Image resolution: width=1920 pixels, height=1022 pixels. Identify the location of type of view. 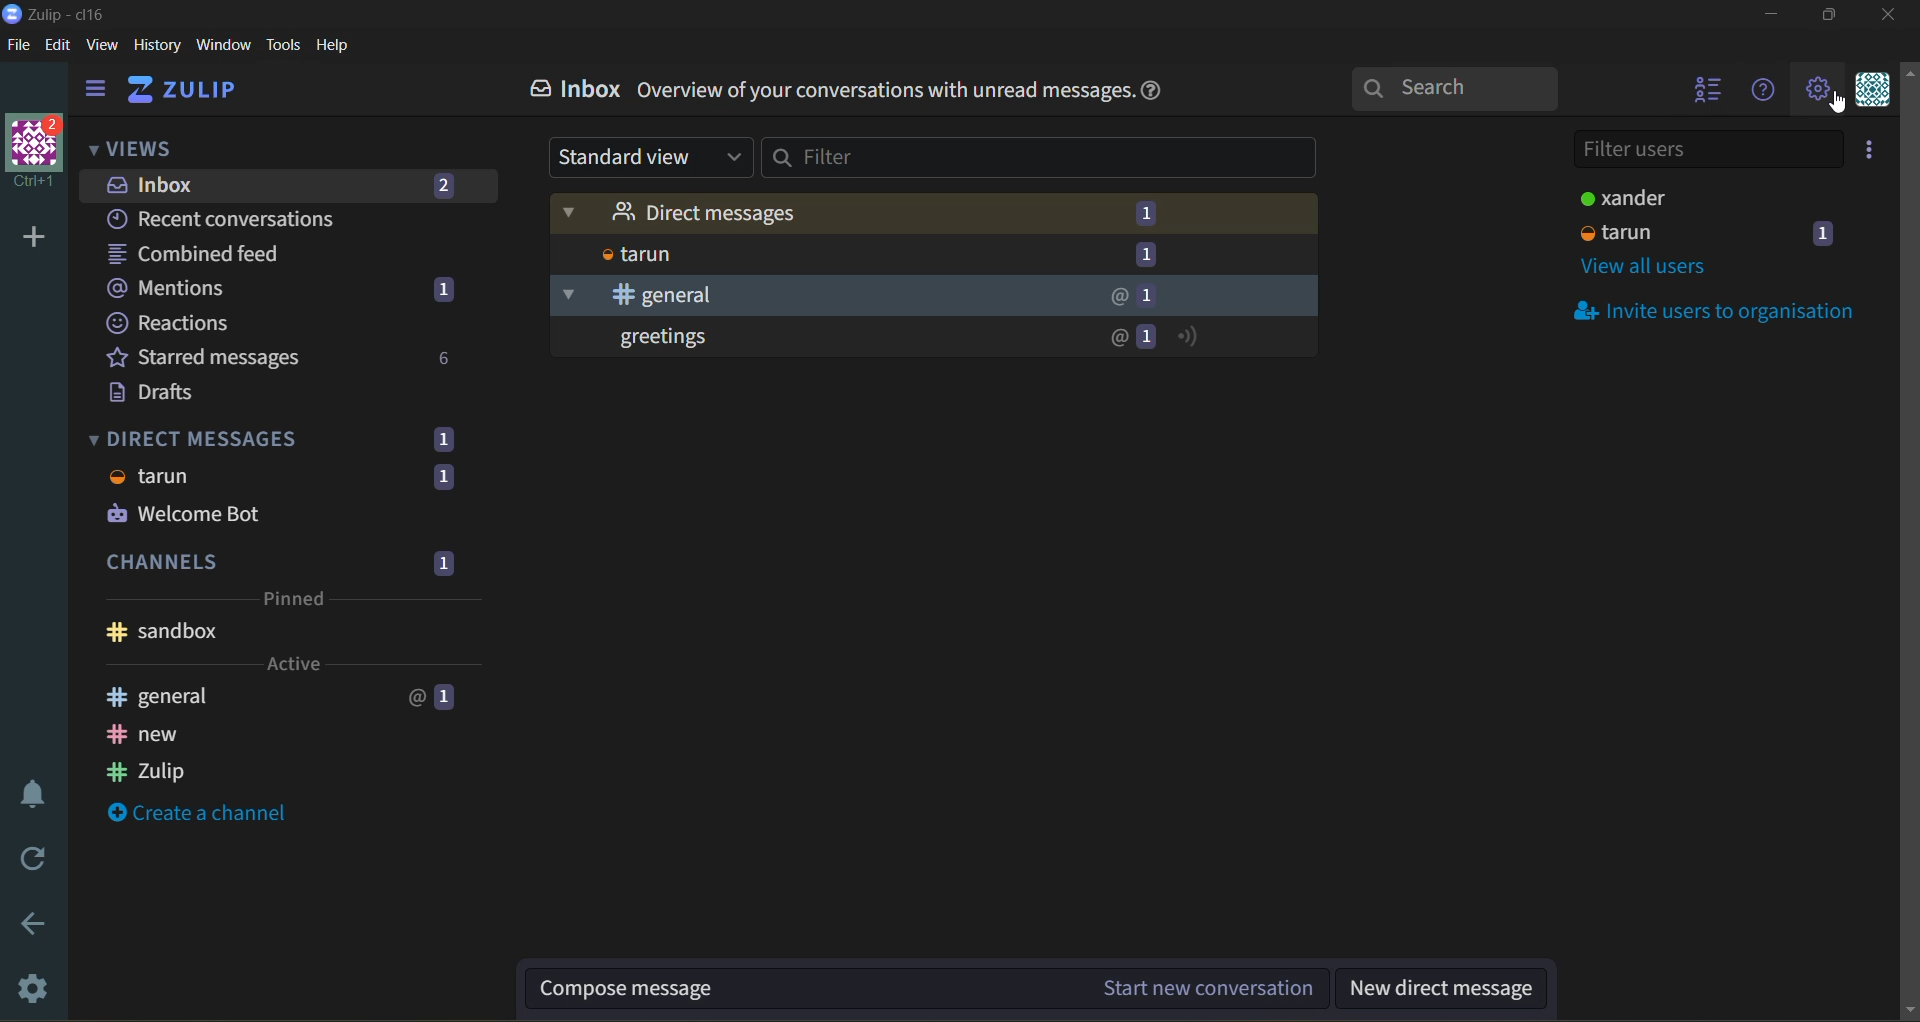
(654, 158).